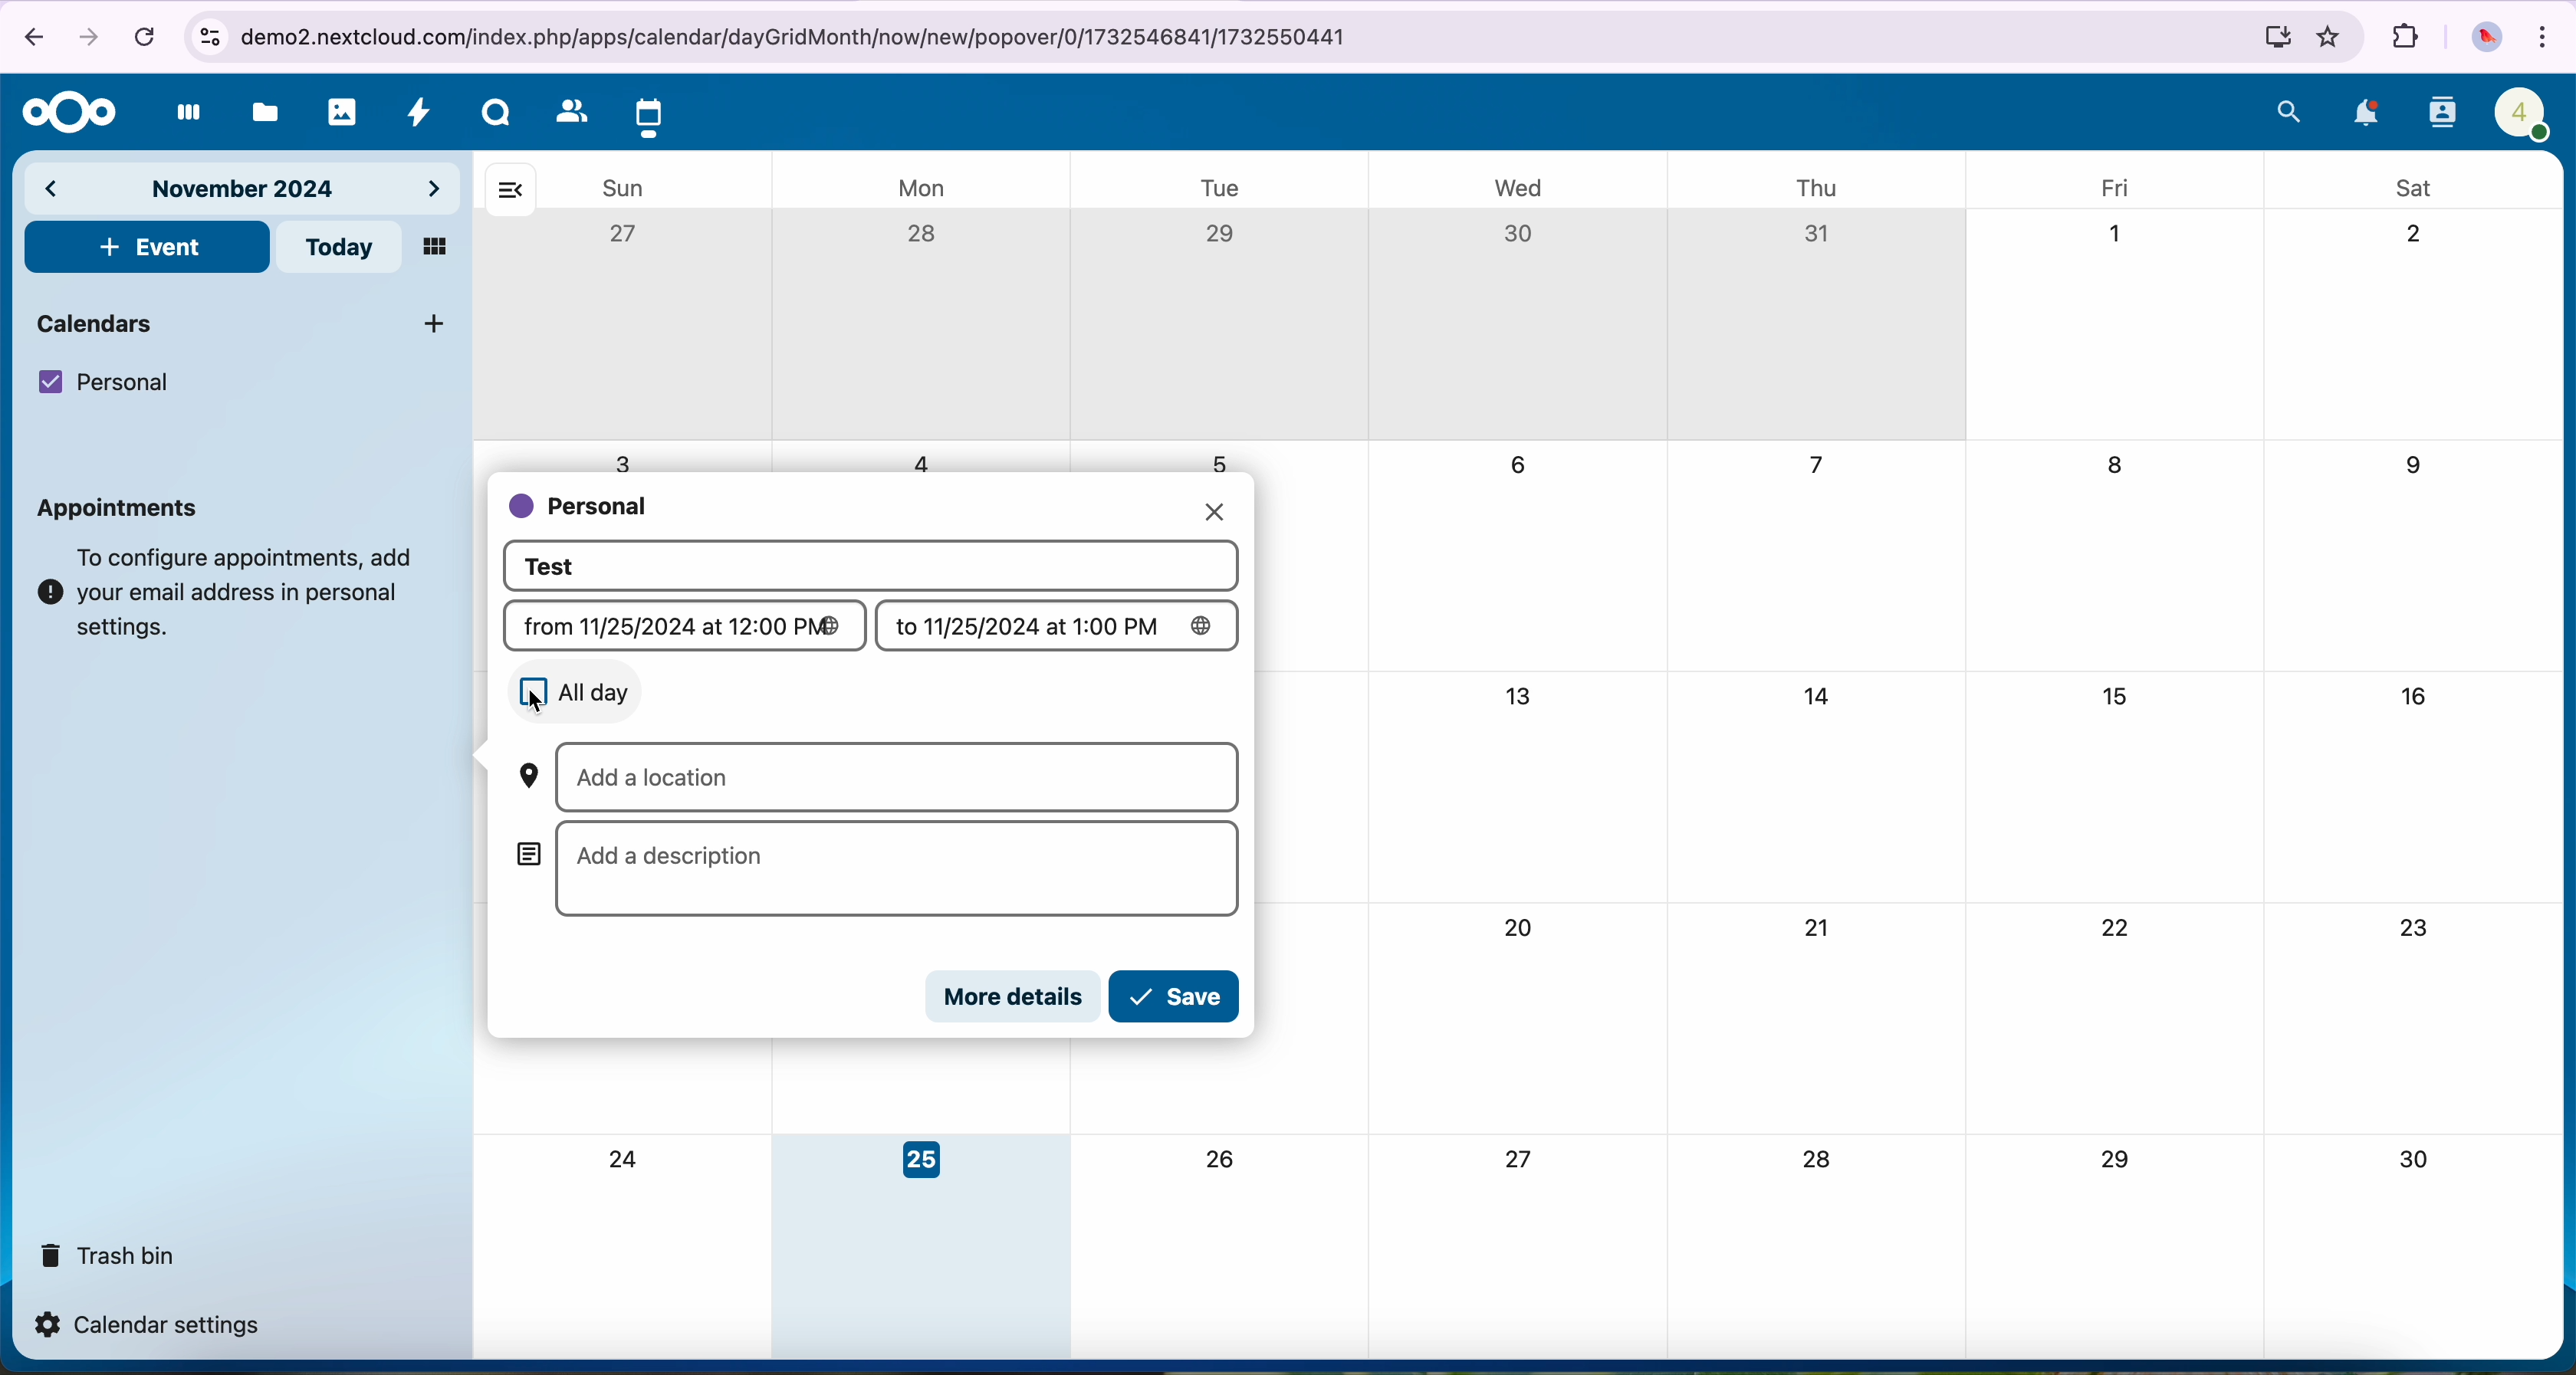 Image resolution: width=2576 pixels, height=1375 pixels. Describe the element at coordinates (2482, 39) in the screenshot. I see `profile picture` at that location.